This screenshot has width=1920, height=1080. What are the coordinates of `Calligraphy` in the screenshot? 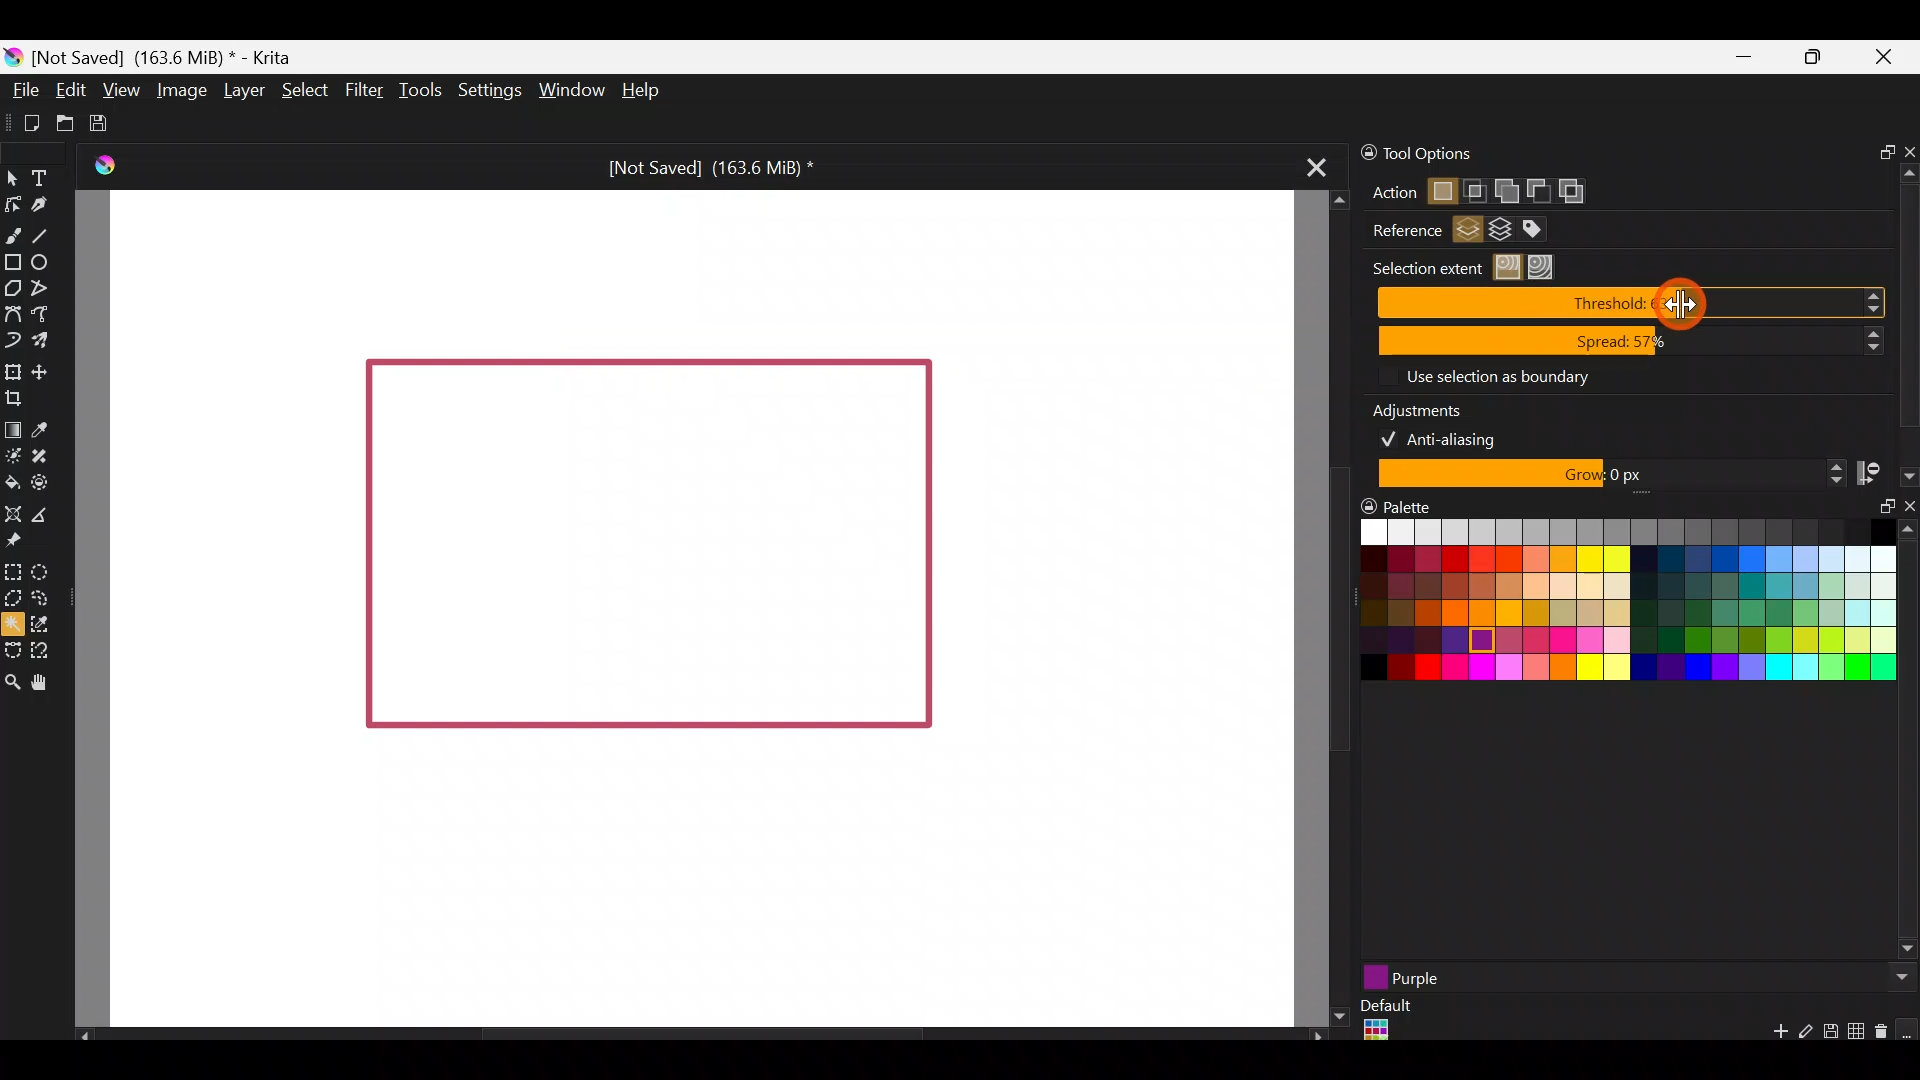 It's located at (43, 205).